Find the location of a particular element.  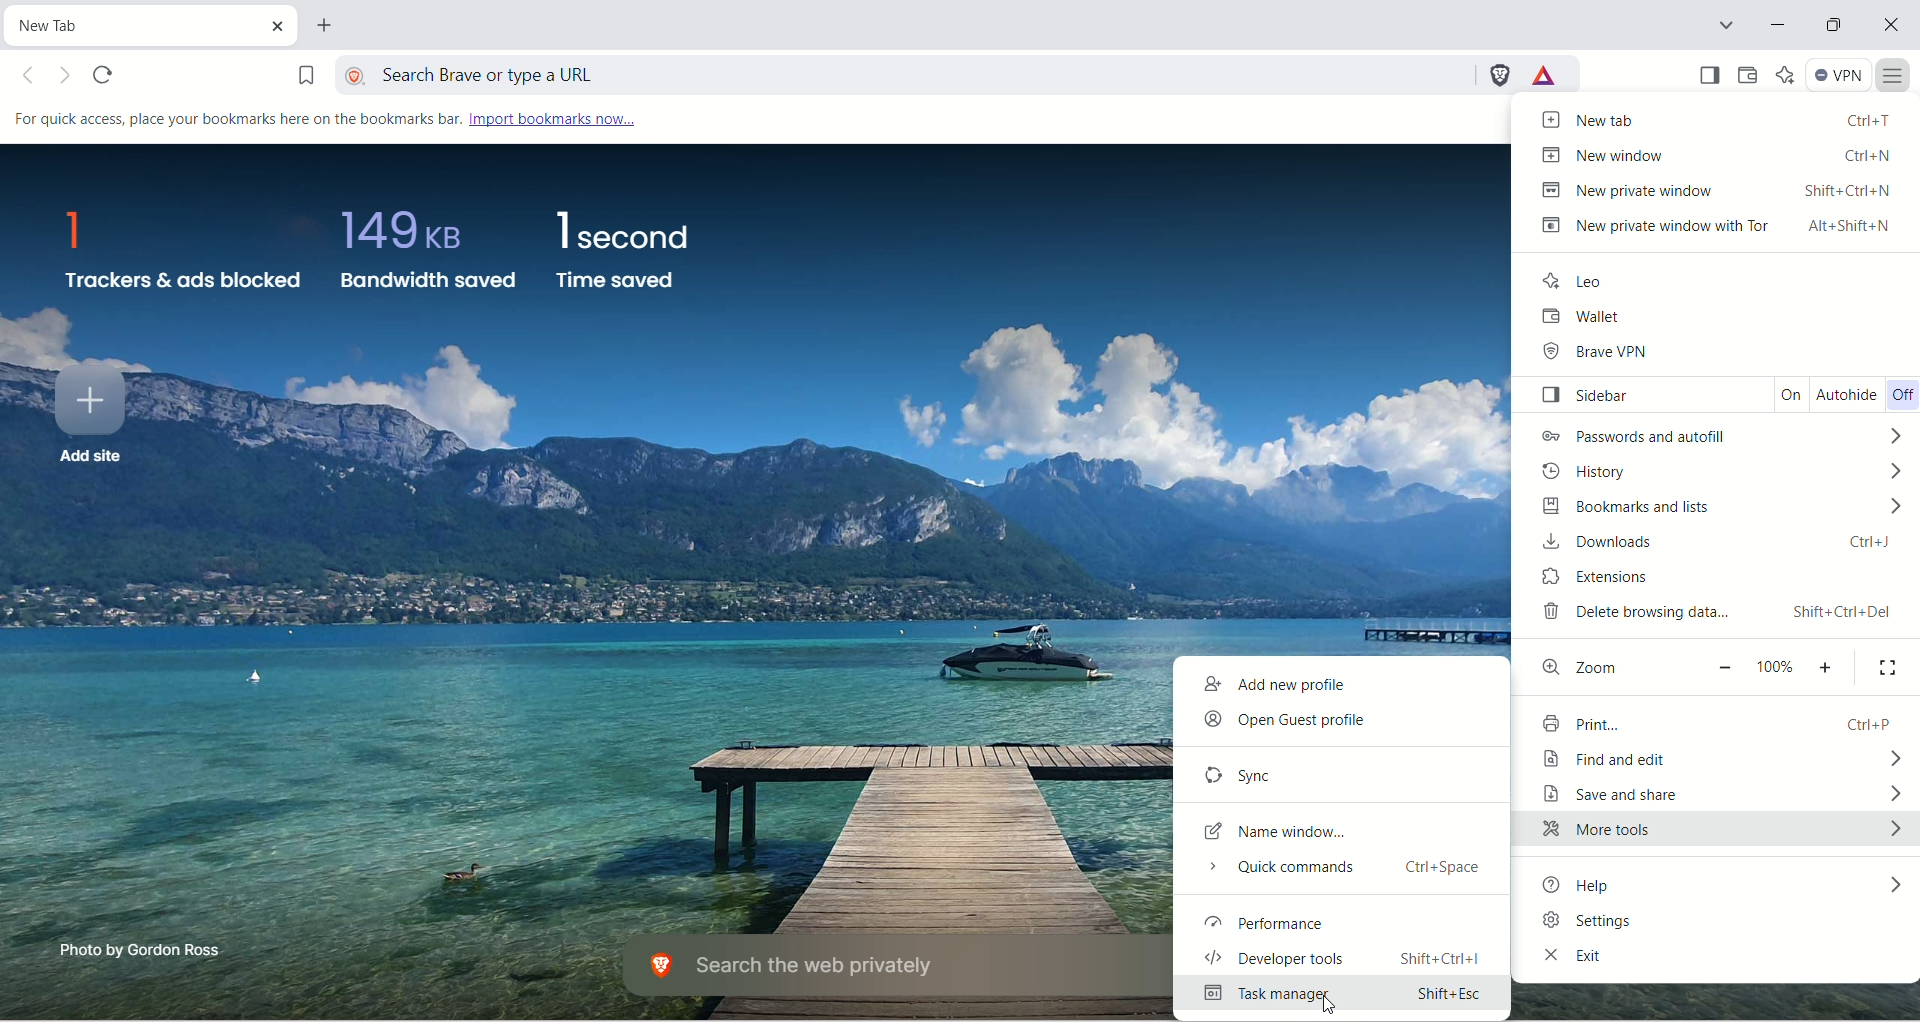

brave VPN is located at coordinates (1723, 355).